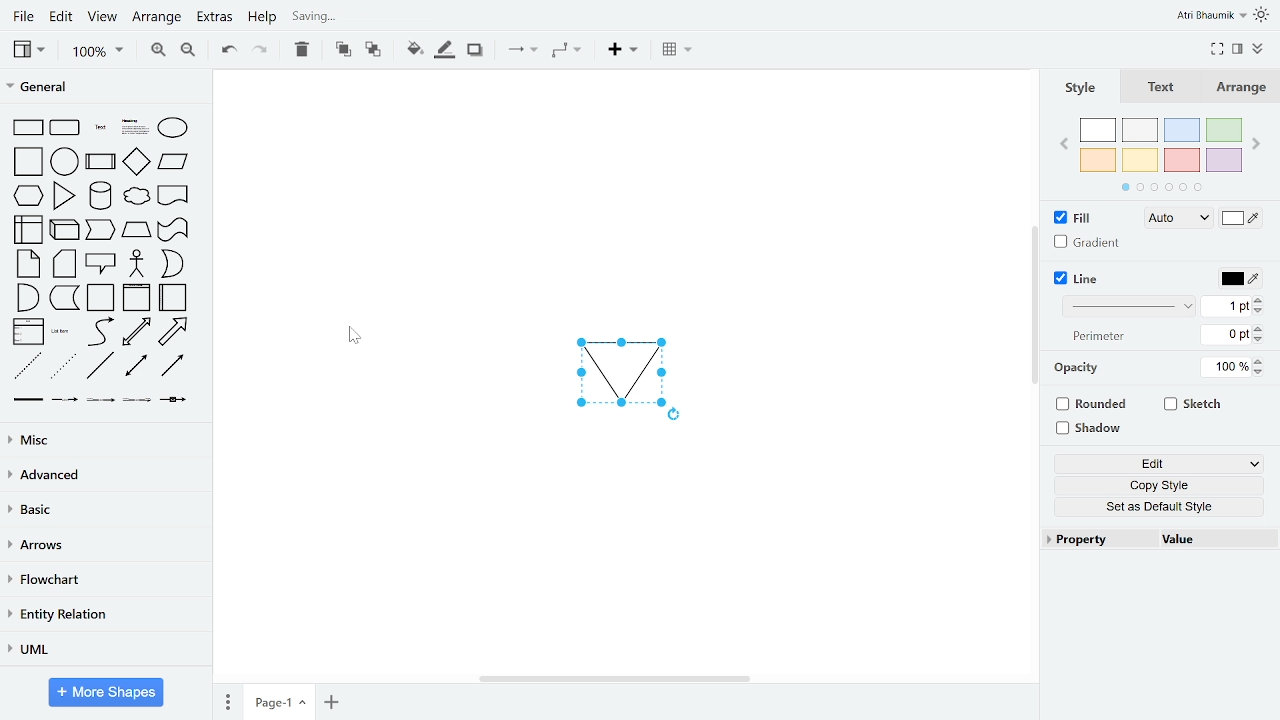 This screenshot has width=1280, height=720. I want to click on cylinder, so click(100, 195).